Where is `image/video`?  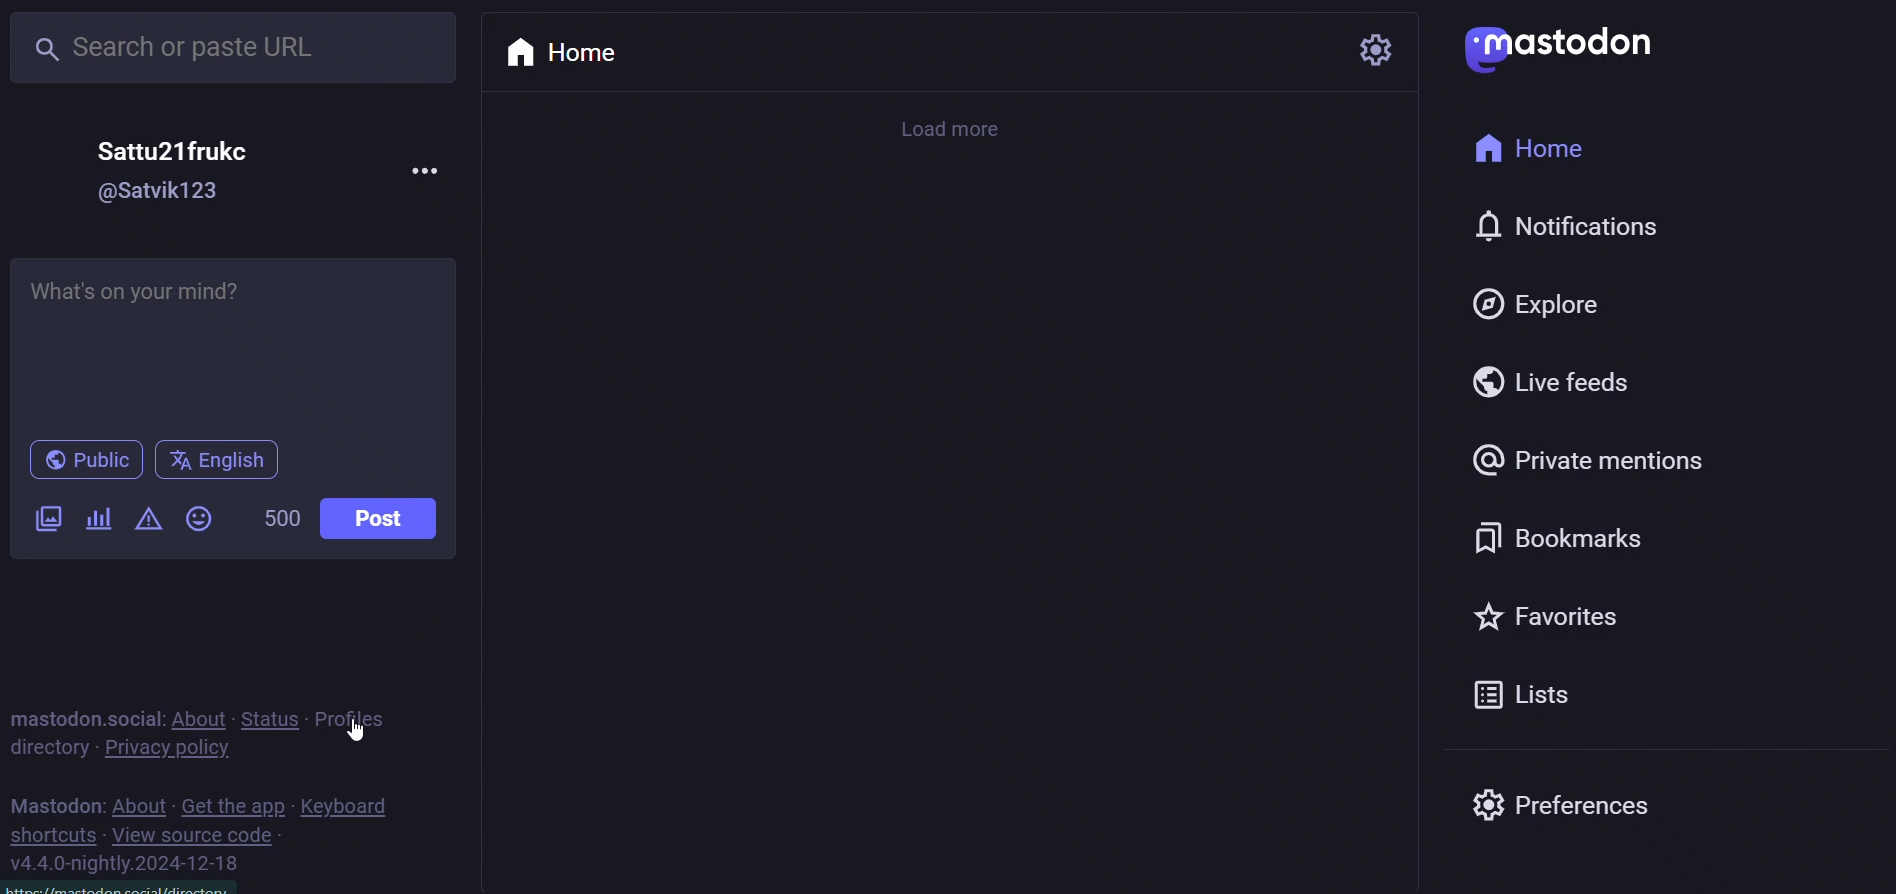
image/video is located at coordinates (47, 519).